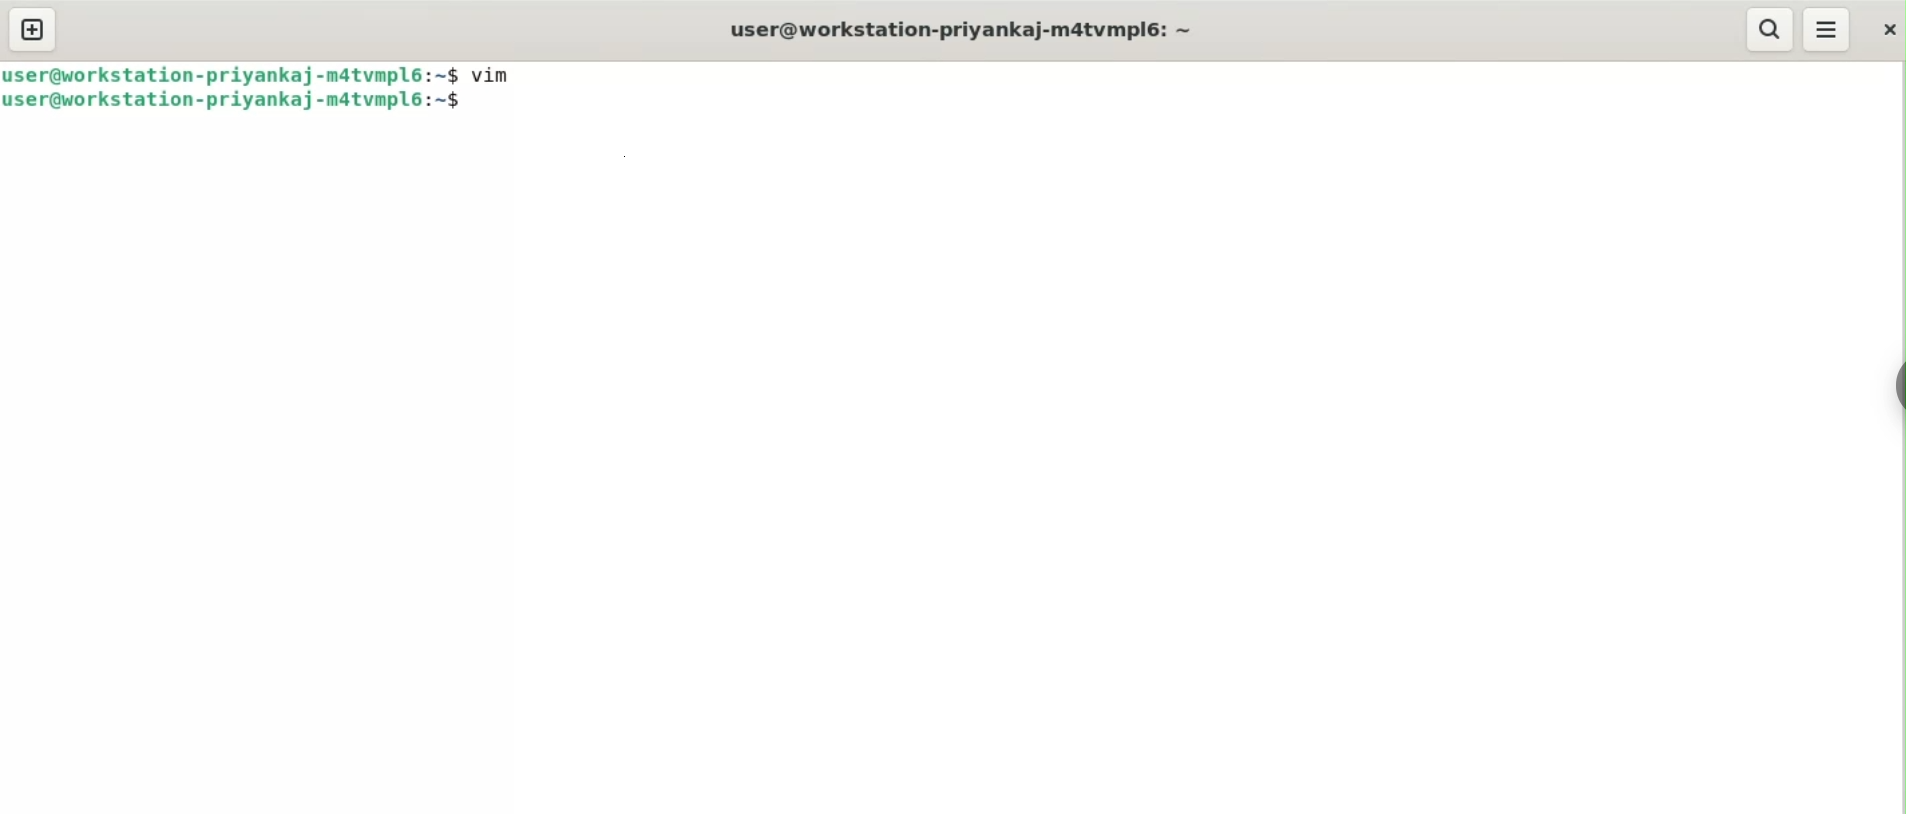 Image resolution: width=1906 pixels, height=814 pixels. Describe the element at coordinates (1770, 29) in the screenshot. I see `search` at that location.